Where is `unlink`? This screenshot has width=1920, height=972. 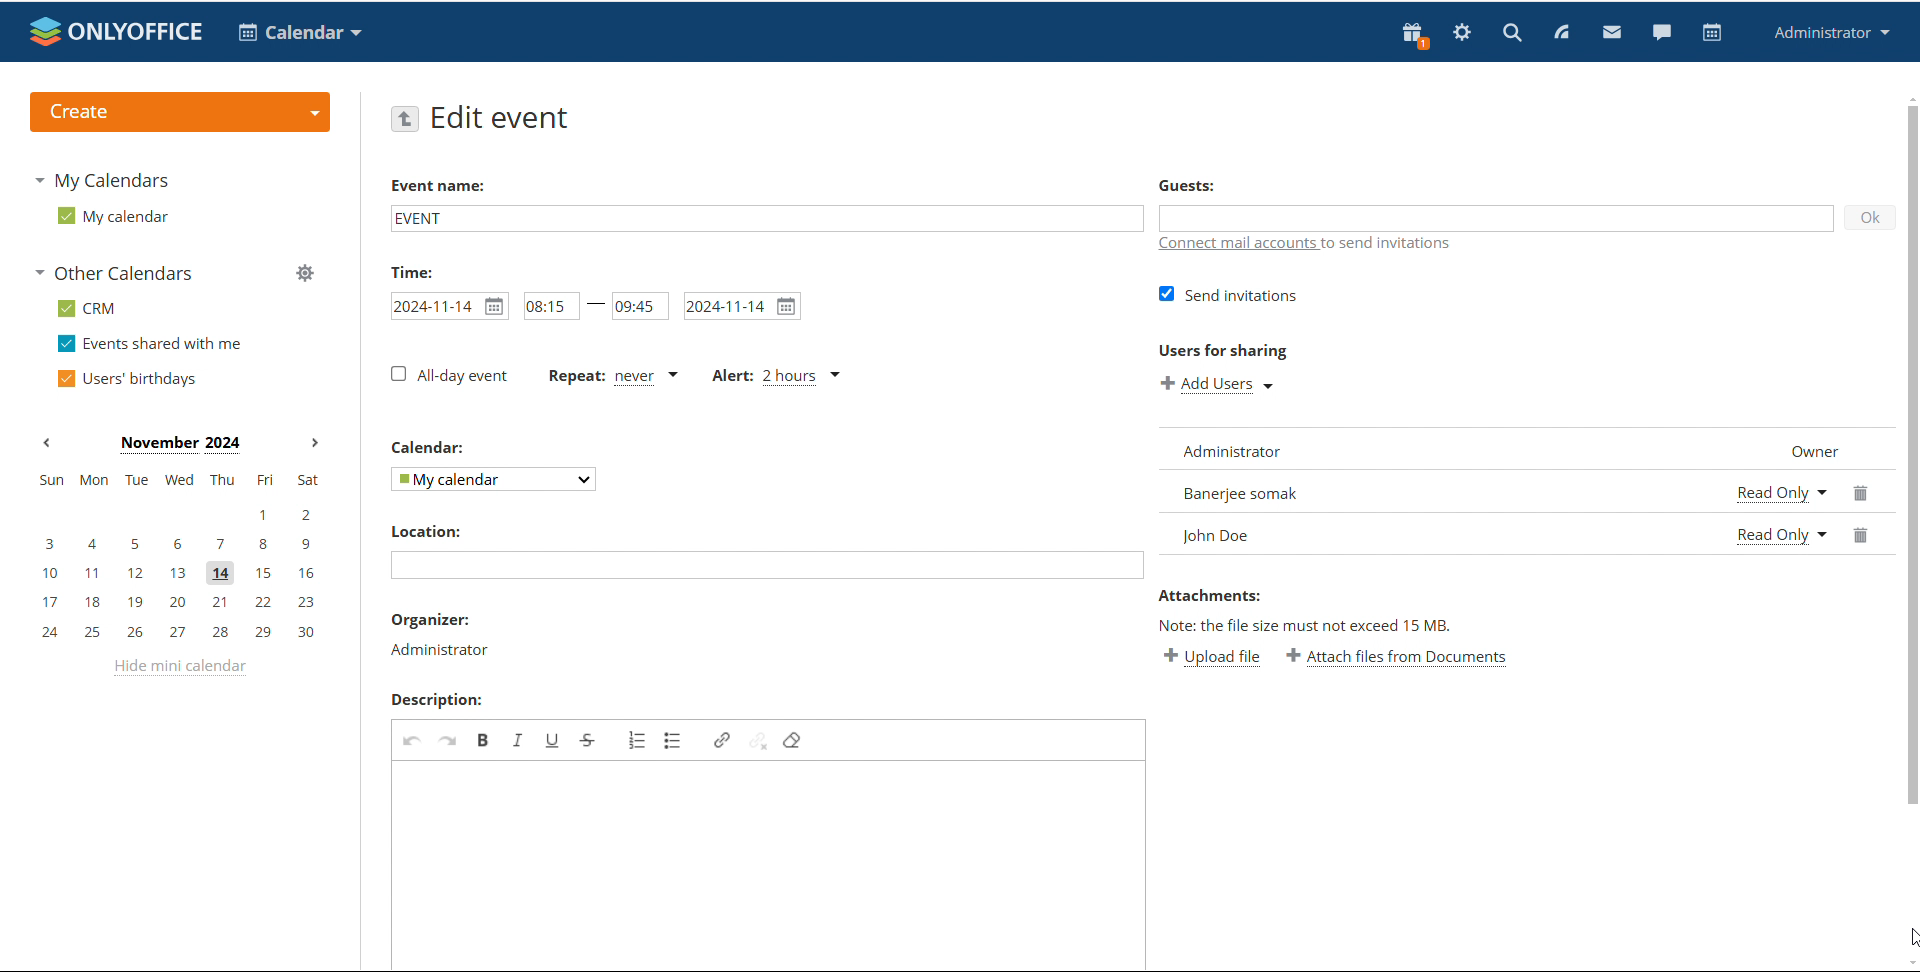 unlink is located at coordinates (759, 741).